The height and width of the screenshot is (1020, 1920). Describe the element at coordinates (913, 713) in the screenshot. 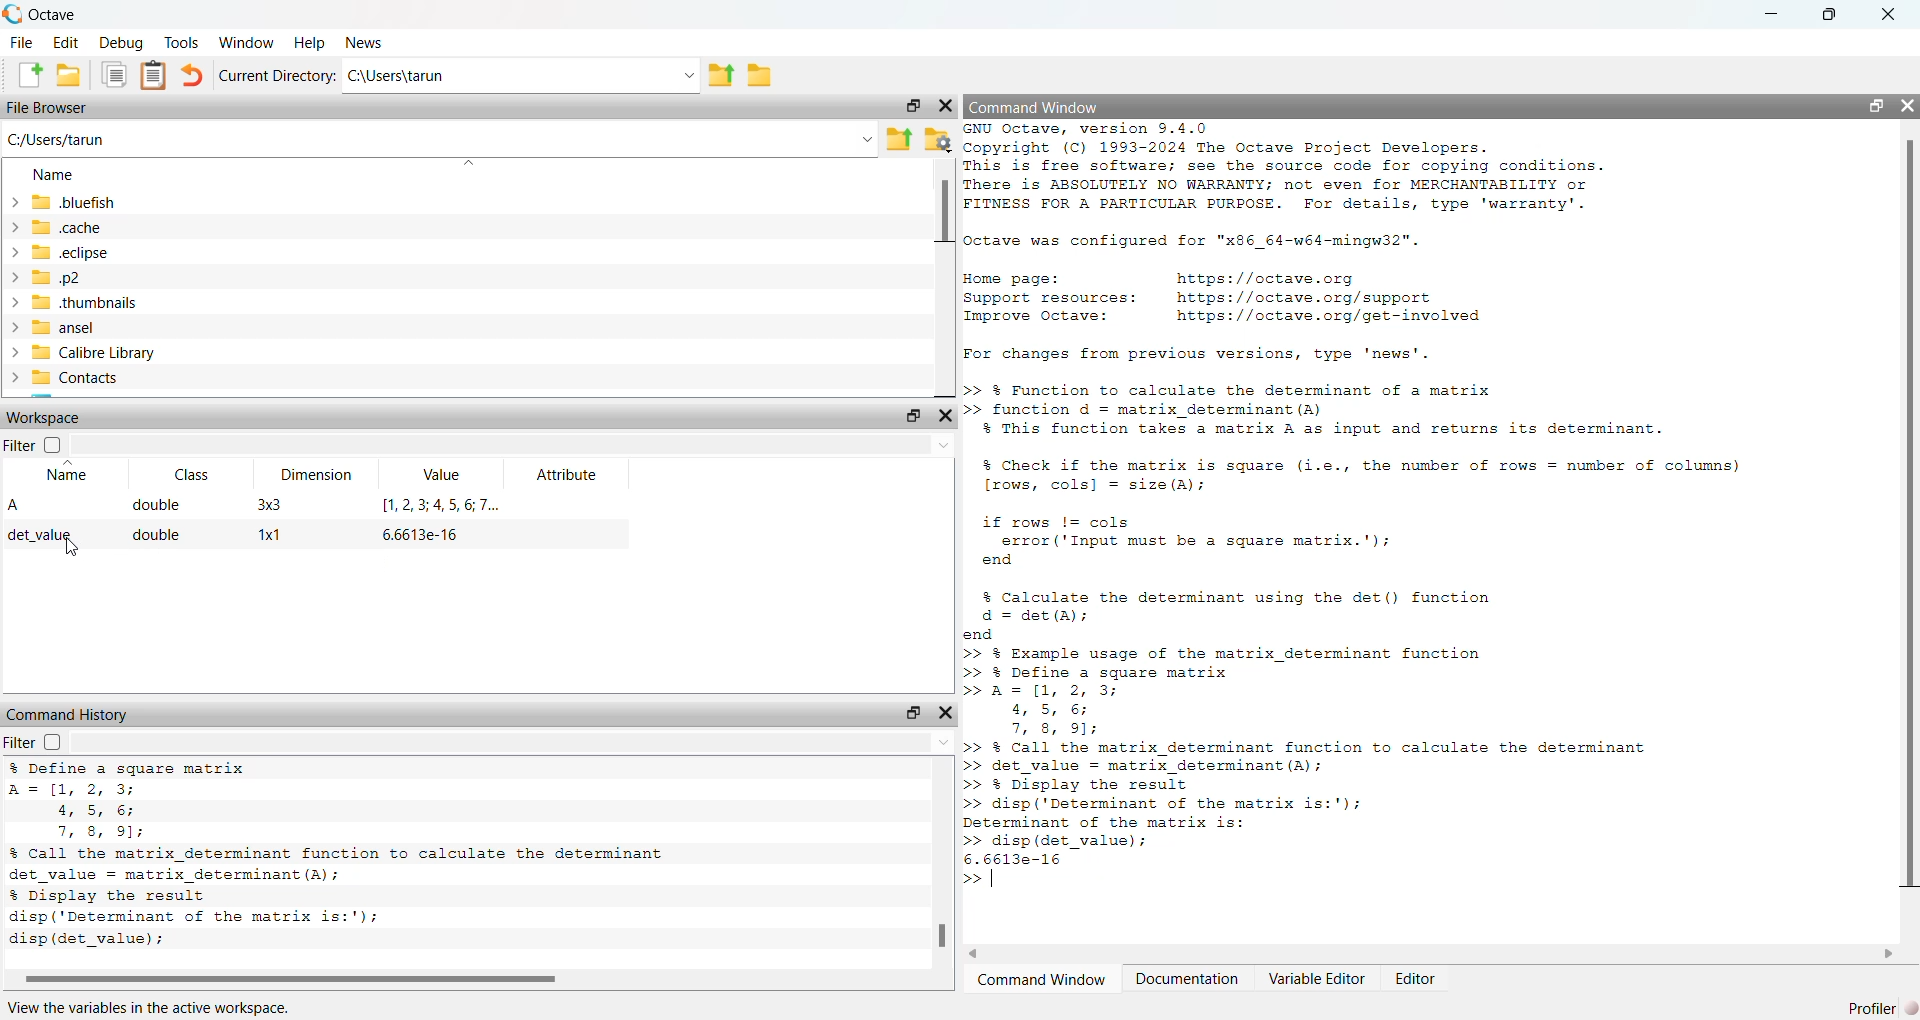

I see `maximize` at that location.